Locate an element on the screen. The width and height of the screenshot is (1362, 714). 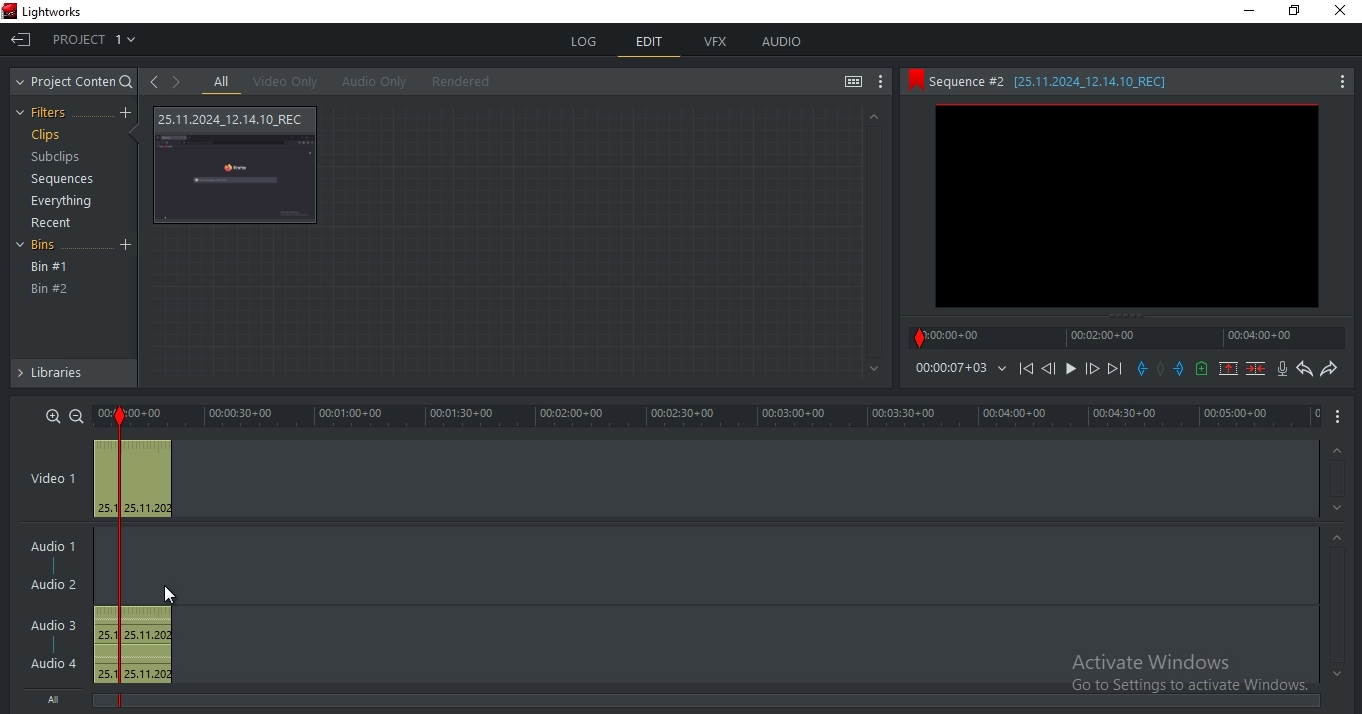
Lightworks logo is located at coordinates (9, 11).